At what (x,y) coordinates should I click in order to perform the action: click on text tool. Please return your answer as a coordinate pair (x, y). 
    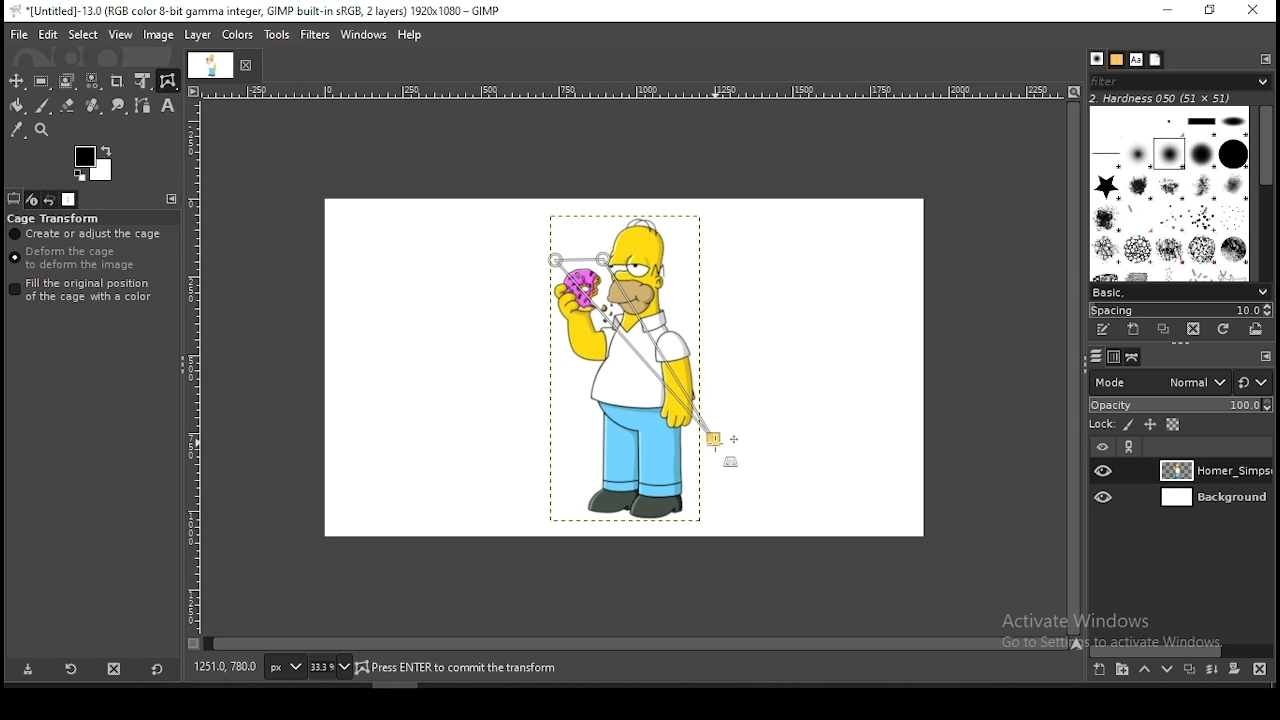
    Looking at the image, I should click on (167, 106).